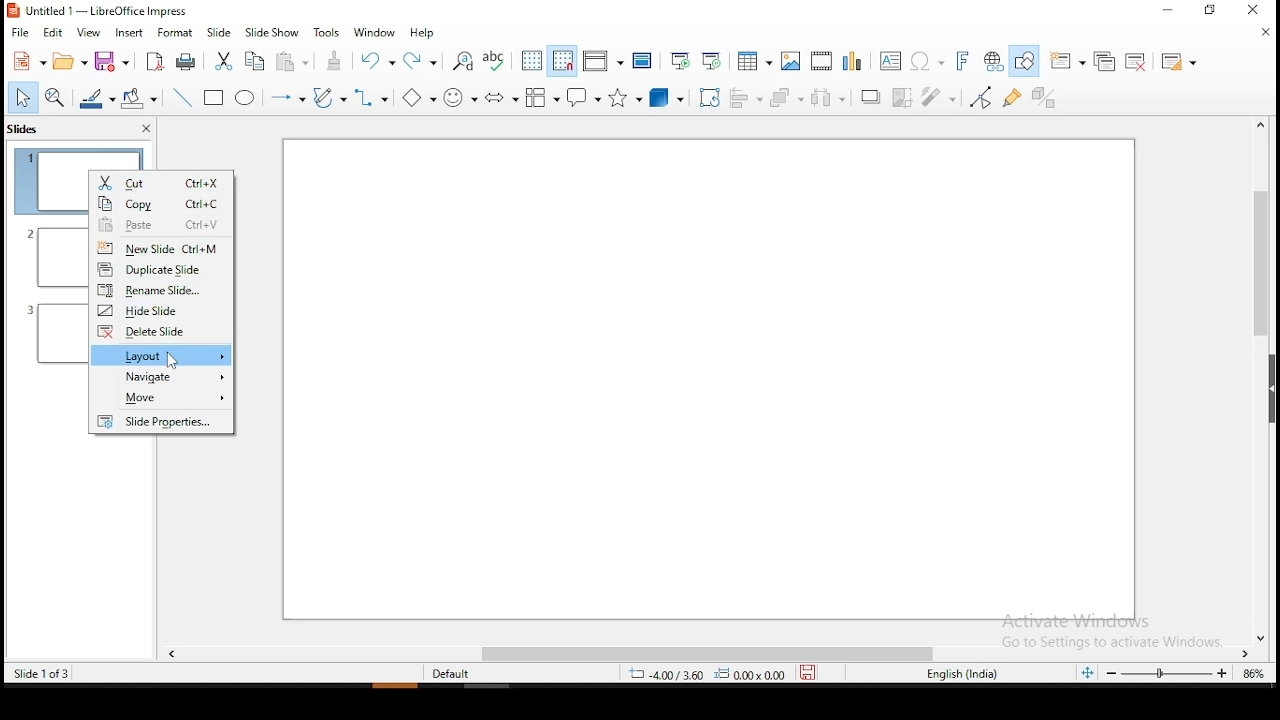  What do you see at coordinates (602, 62) in the screenshot?
I see `display views` at bounding box center [602, 62].